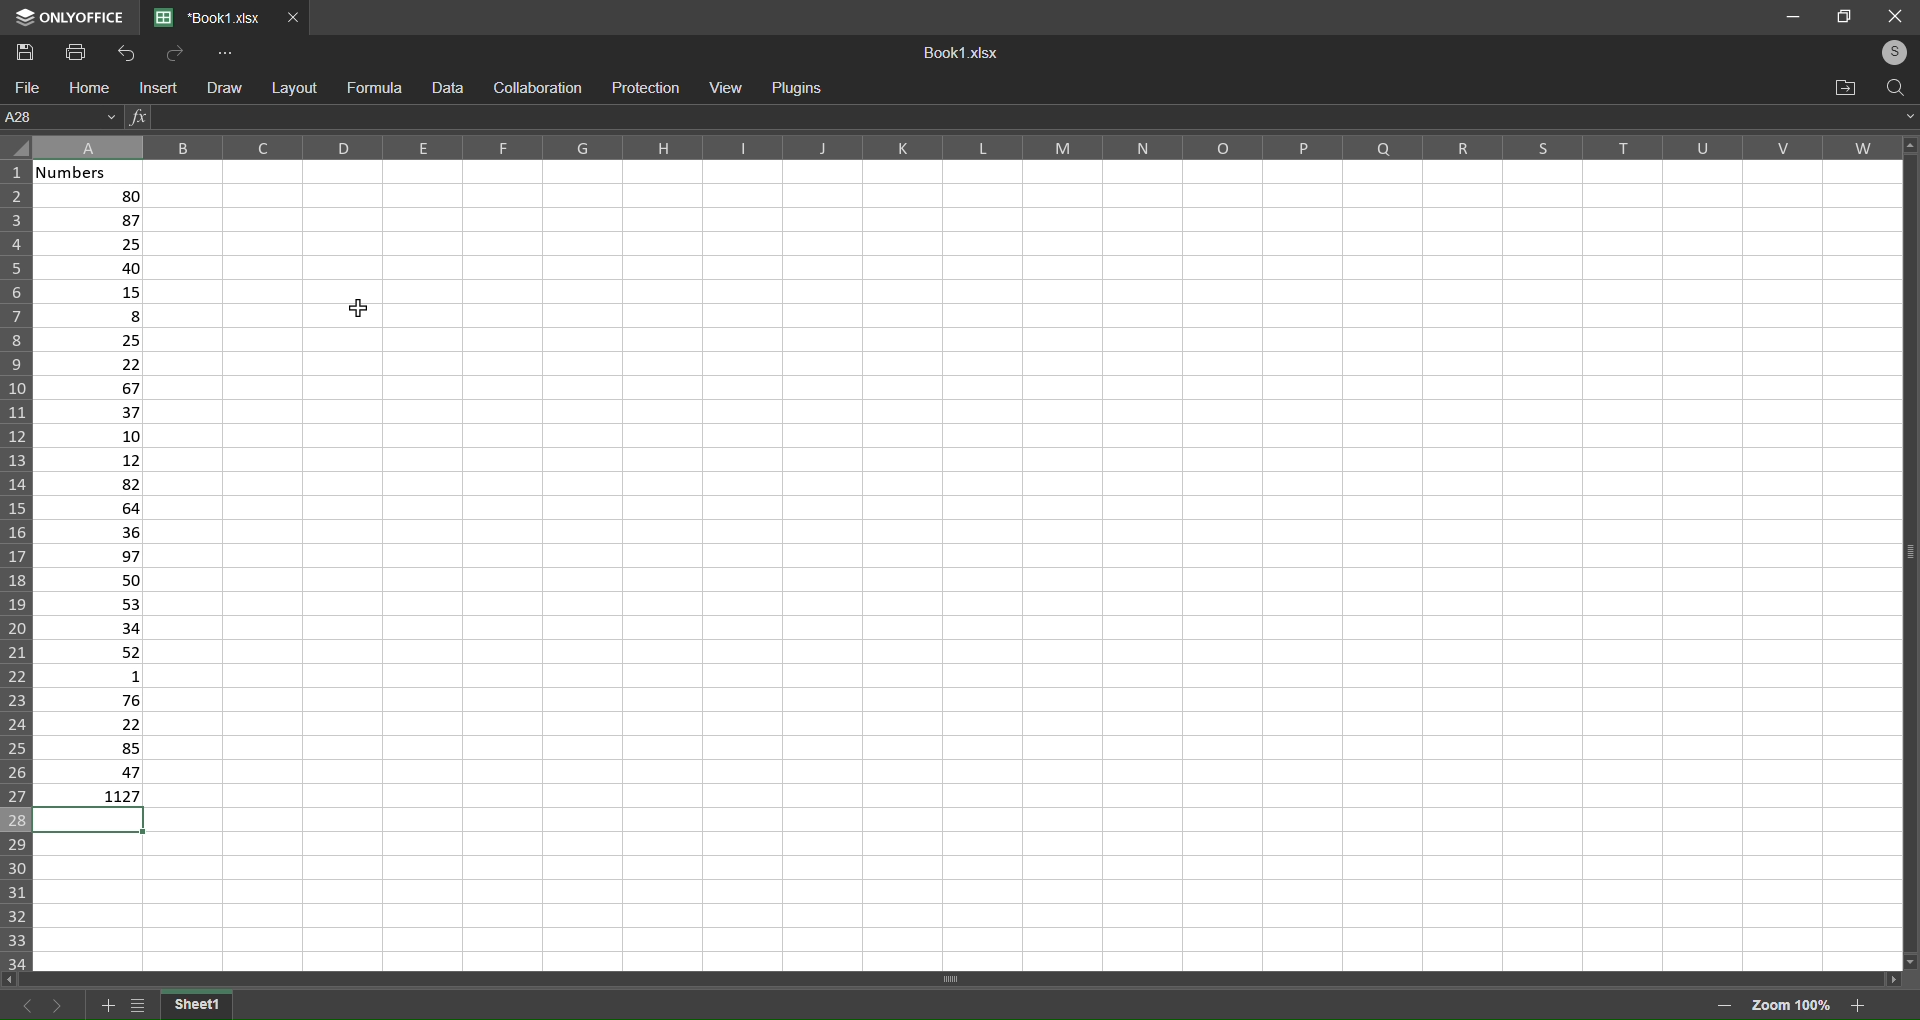 The image size is (1920, 1020). Describe the element at coordinates (450, 88) in the screenshot. I see `data` at that location.